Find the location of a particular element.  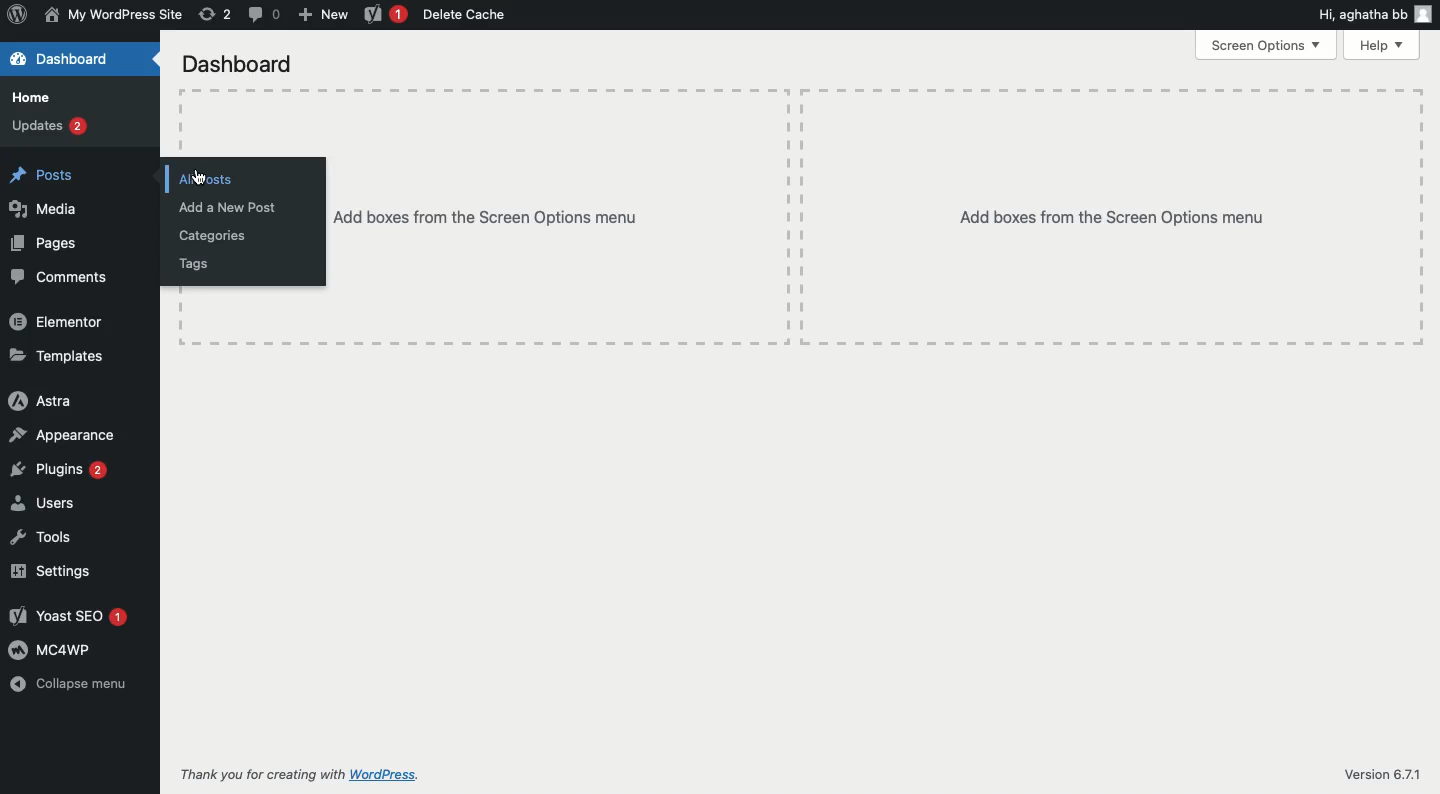

Revision is located at coordinates (215, 13).